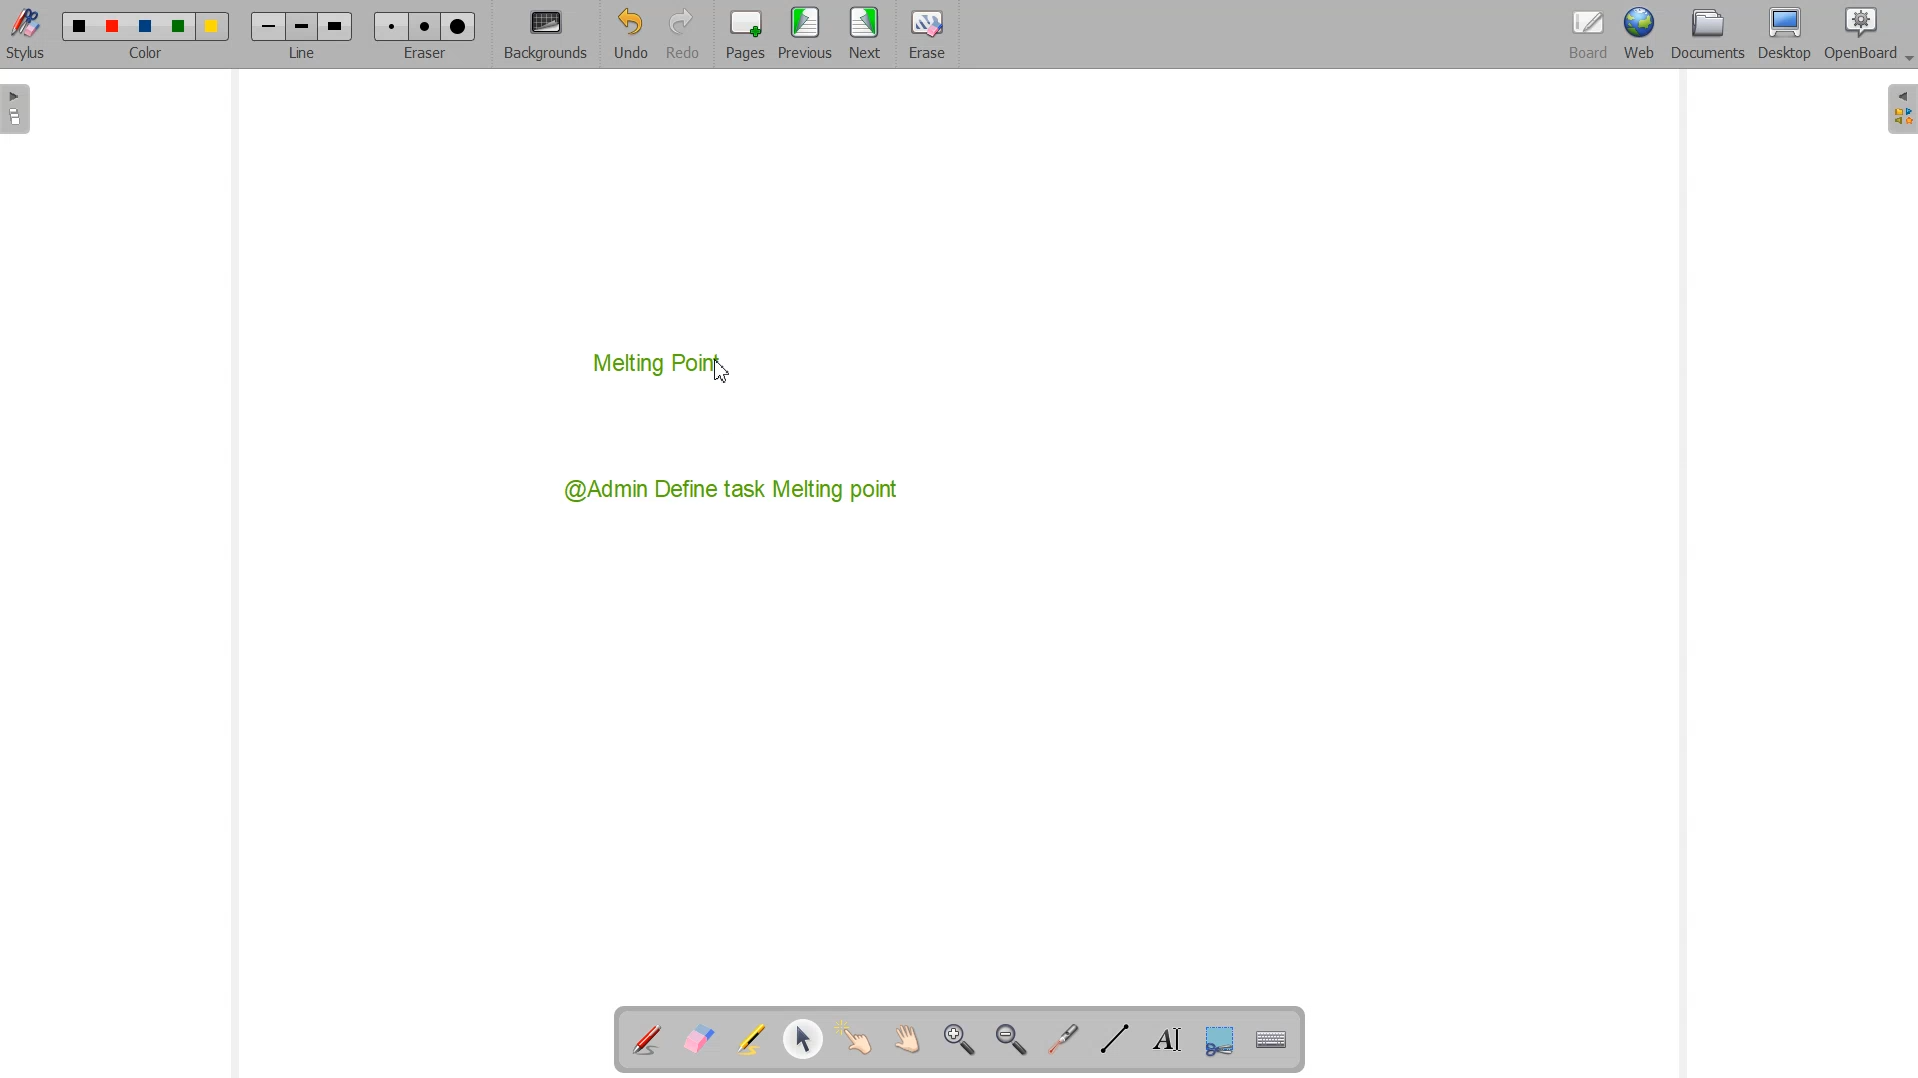 The image size is (1918, 1078). What do you see at coordinates (854, 1040) in the screenshot?
I see `Interact with item` at bounding box center [854, 1040].